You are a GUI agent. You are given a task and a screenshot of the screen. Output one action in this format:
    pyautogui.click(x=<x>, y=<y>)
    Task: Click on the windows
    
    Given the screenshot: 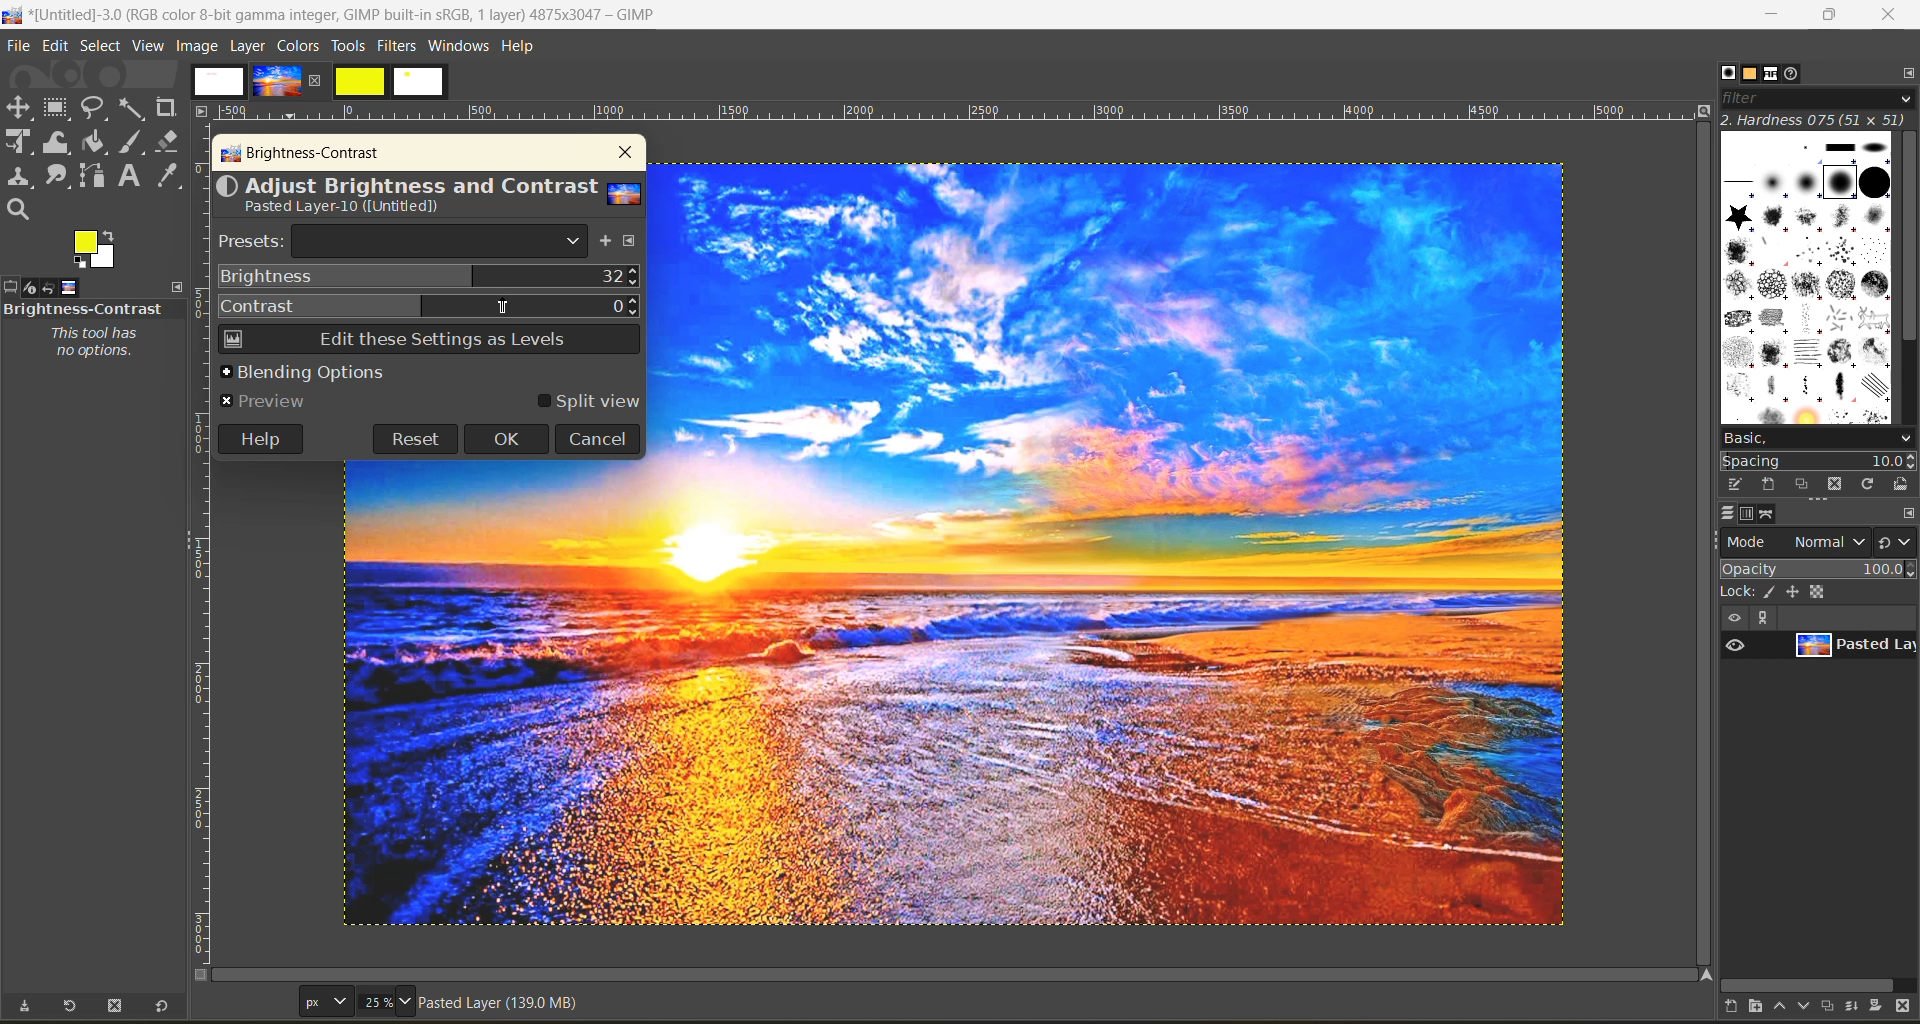 What is the action you would take?
    pyautogui.click(x=460, y=47)
    